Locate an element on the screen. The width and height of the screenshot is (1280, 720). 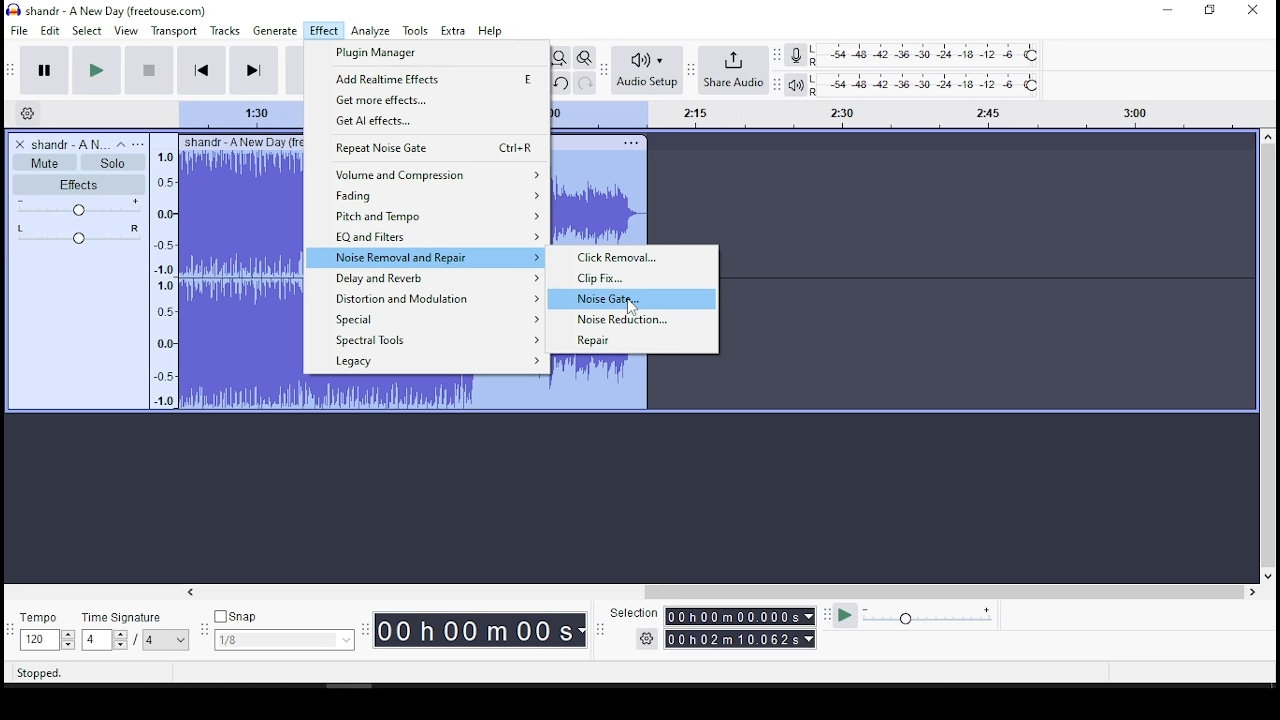
audio setup is located at coordinates (647, 71).